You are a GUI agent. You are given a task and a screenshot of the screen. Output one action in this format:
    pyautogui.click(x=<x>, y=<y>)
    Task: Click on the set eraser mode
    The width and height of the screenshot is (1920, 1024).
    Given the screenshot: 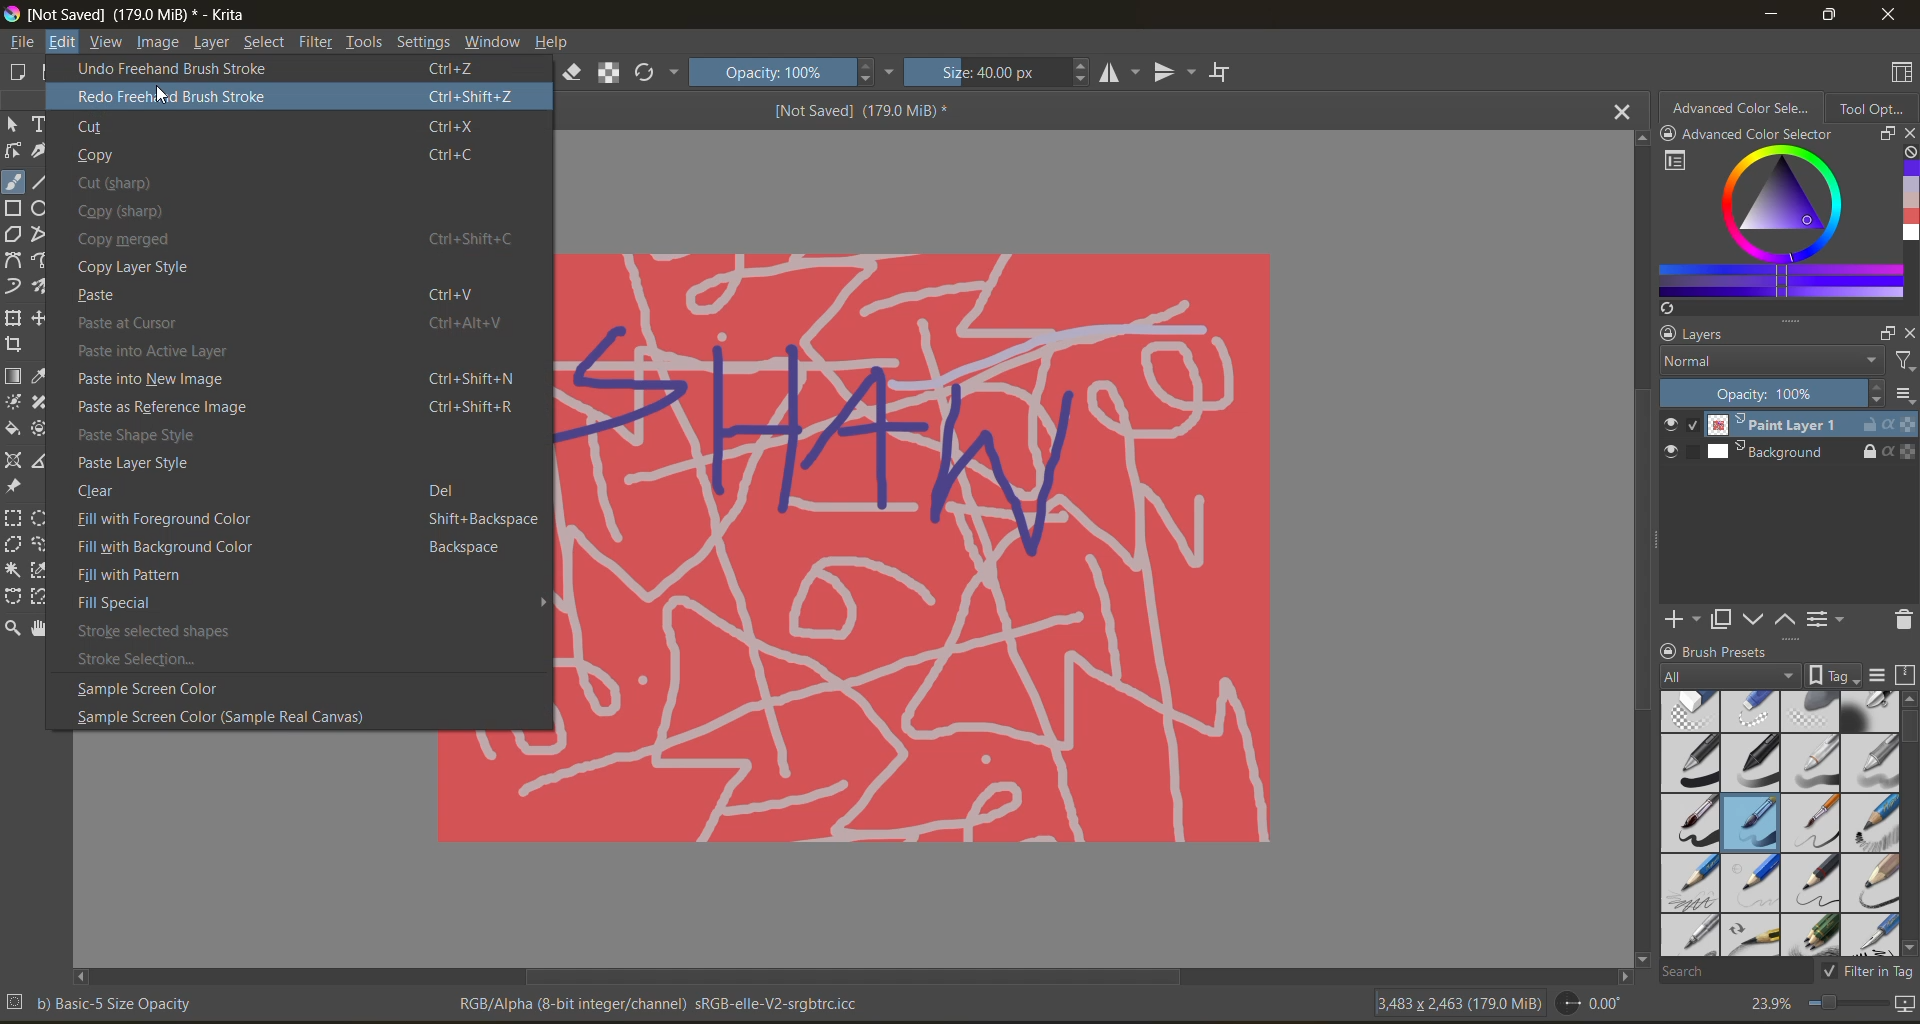 What is the action you would take?
    pyautogui.click(x=573, y=71)
    